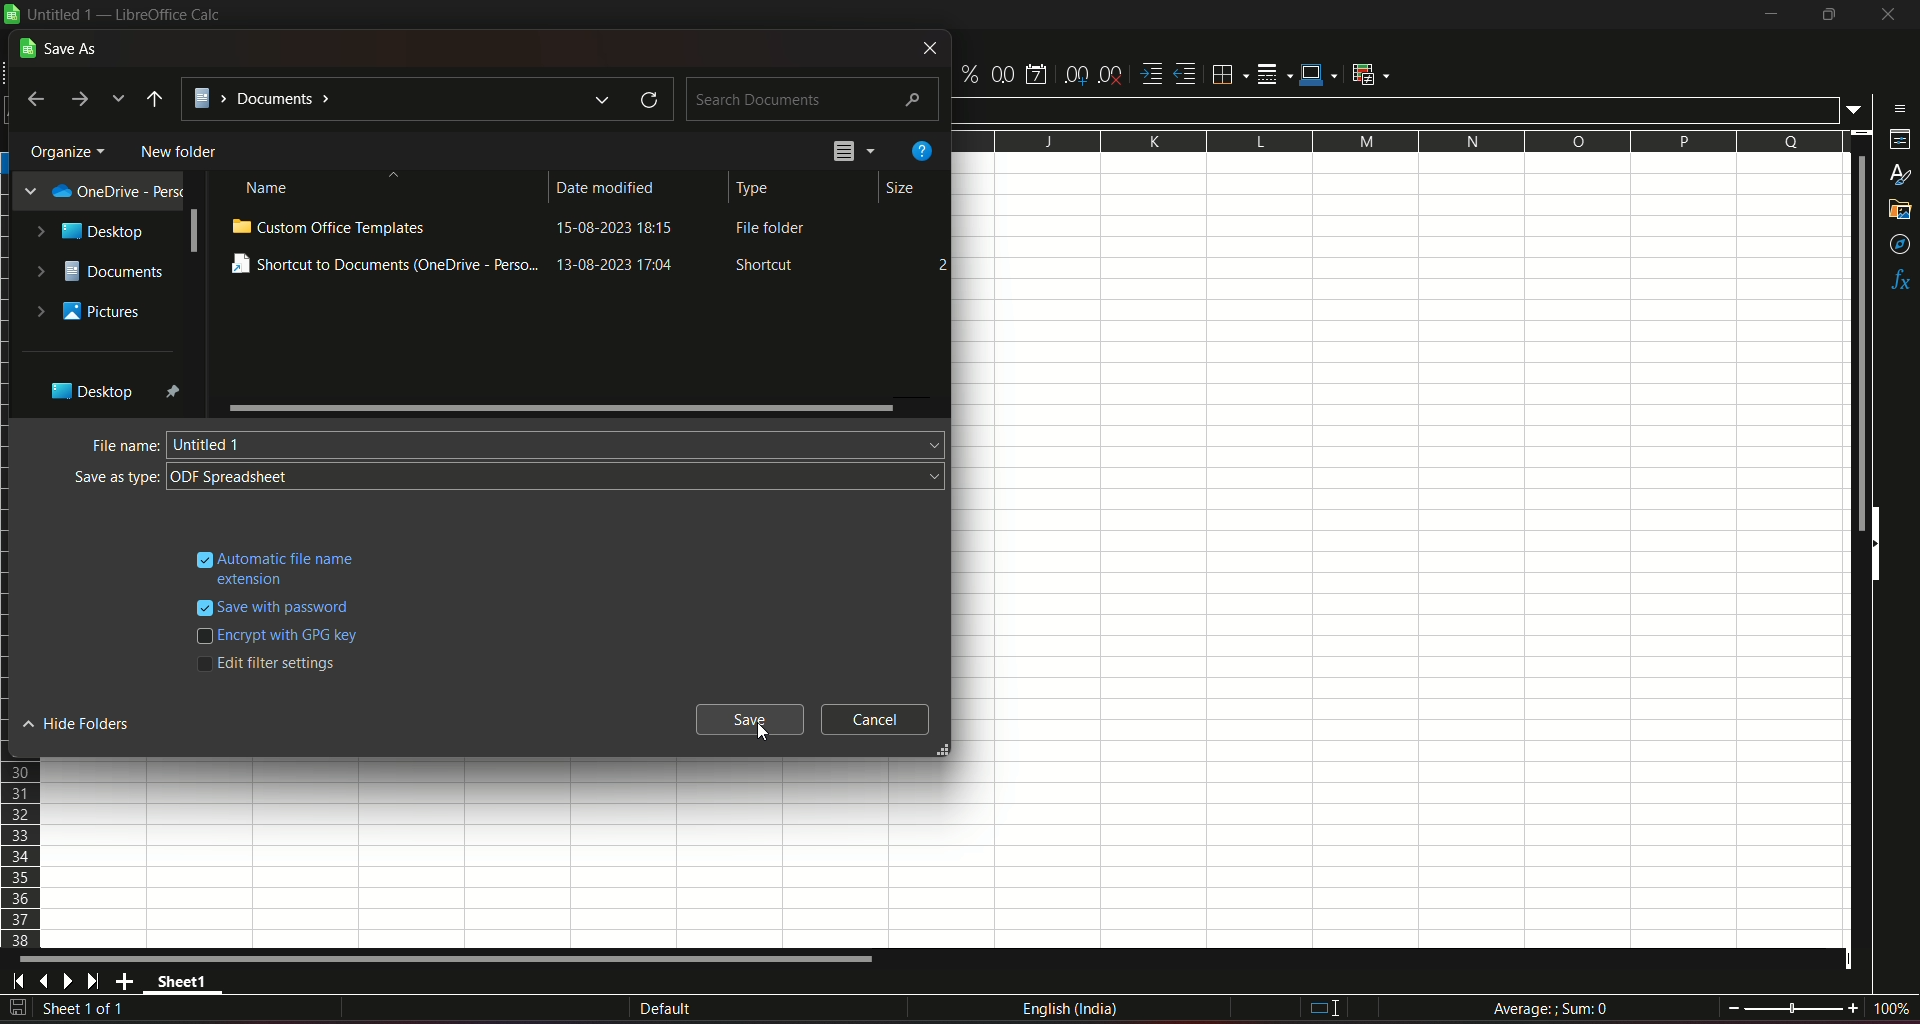 Image resolution: width=1920 pixels, height=1024 pixels. Describe the element at coordinates (665, 1008) in the screenshot. I see `default` at that location.